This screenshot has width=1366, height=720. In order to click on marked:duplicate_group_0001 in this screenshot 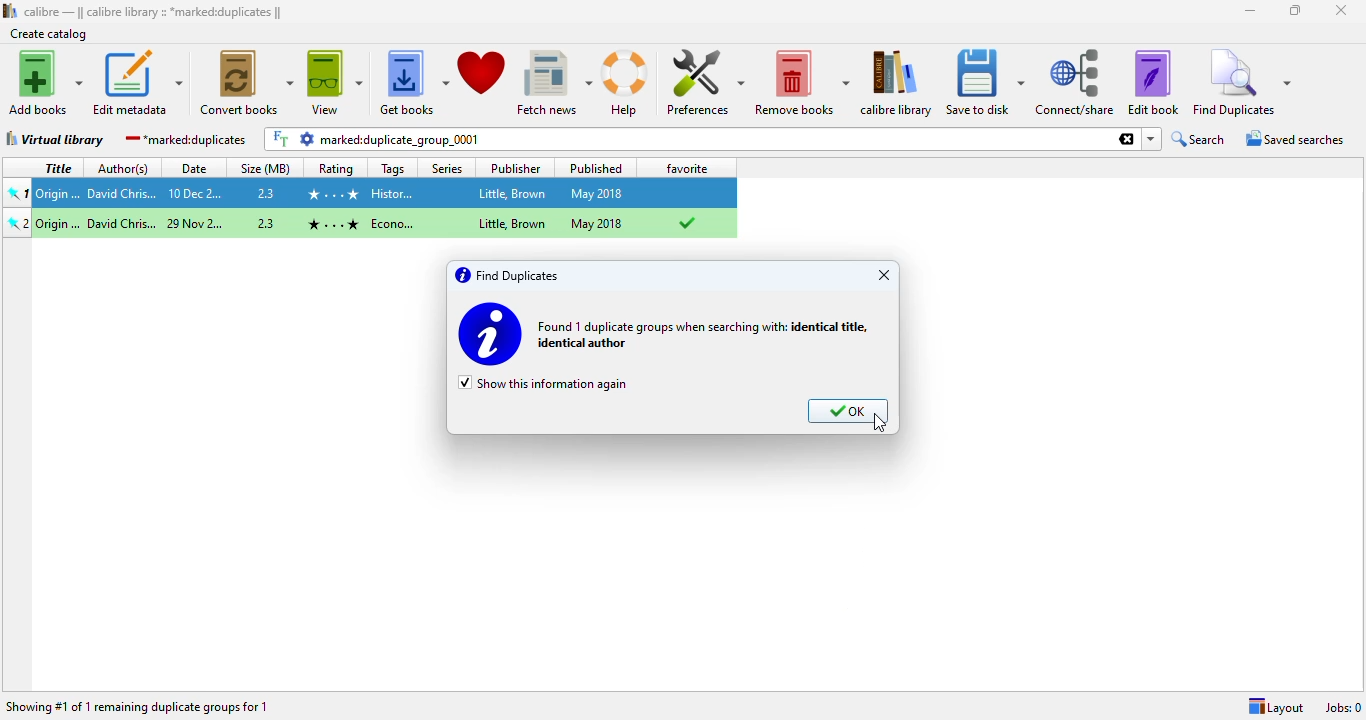, I will do `click(703, 139)`.